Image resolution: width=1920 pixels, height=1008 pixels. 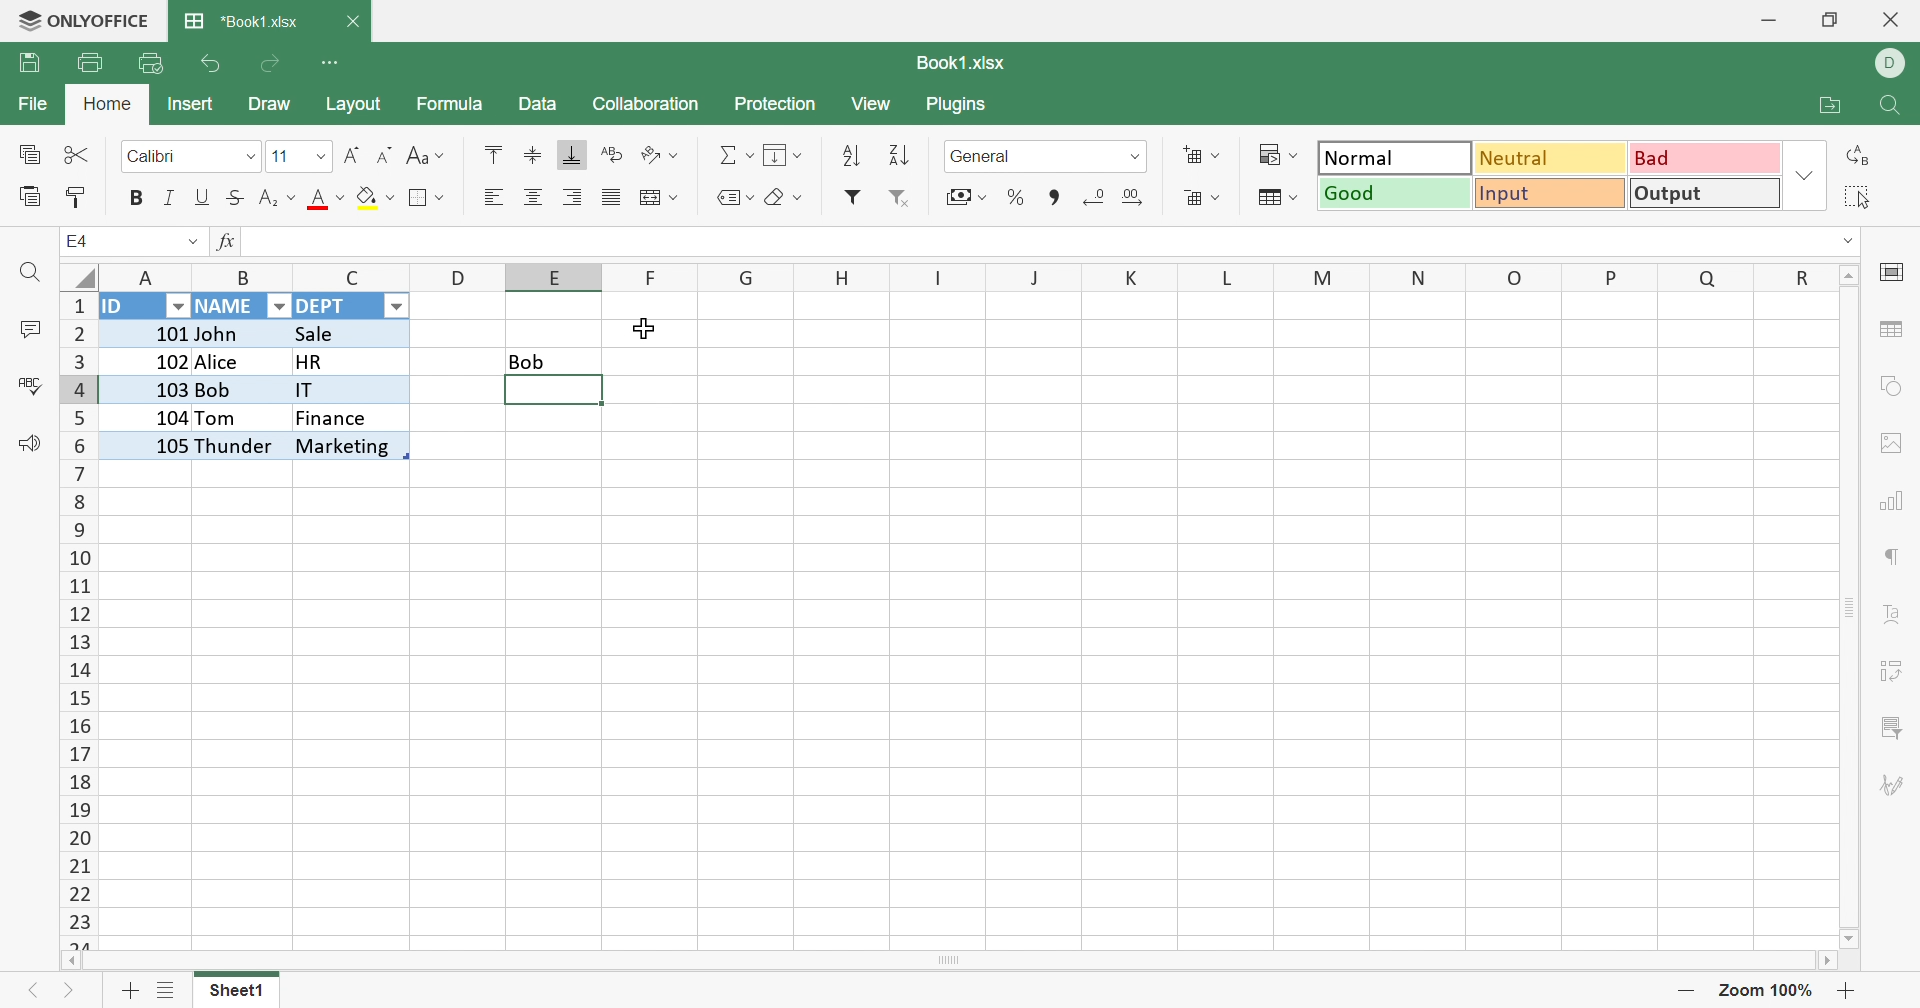 I want to click on ID, so click(x=119, y=307).